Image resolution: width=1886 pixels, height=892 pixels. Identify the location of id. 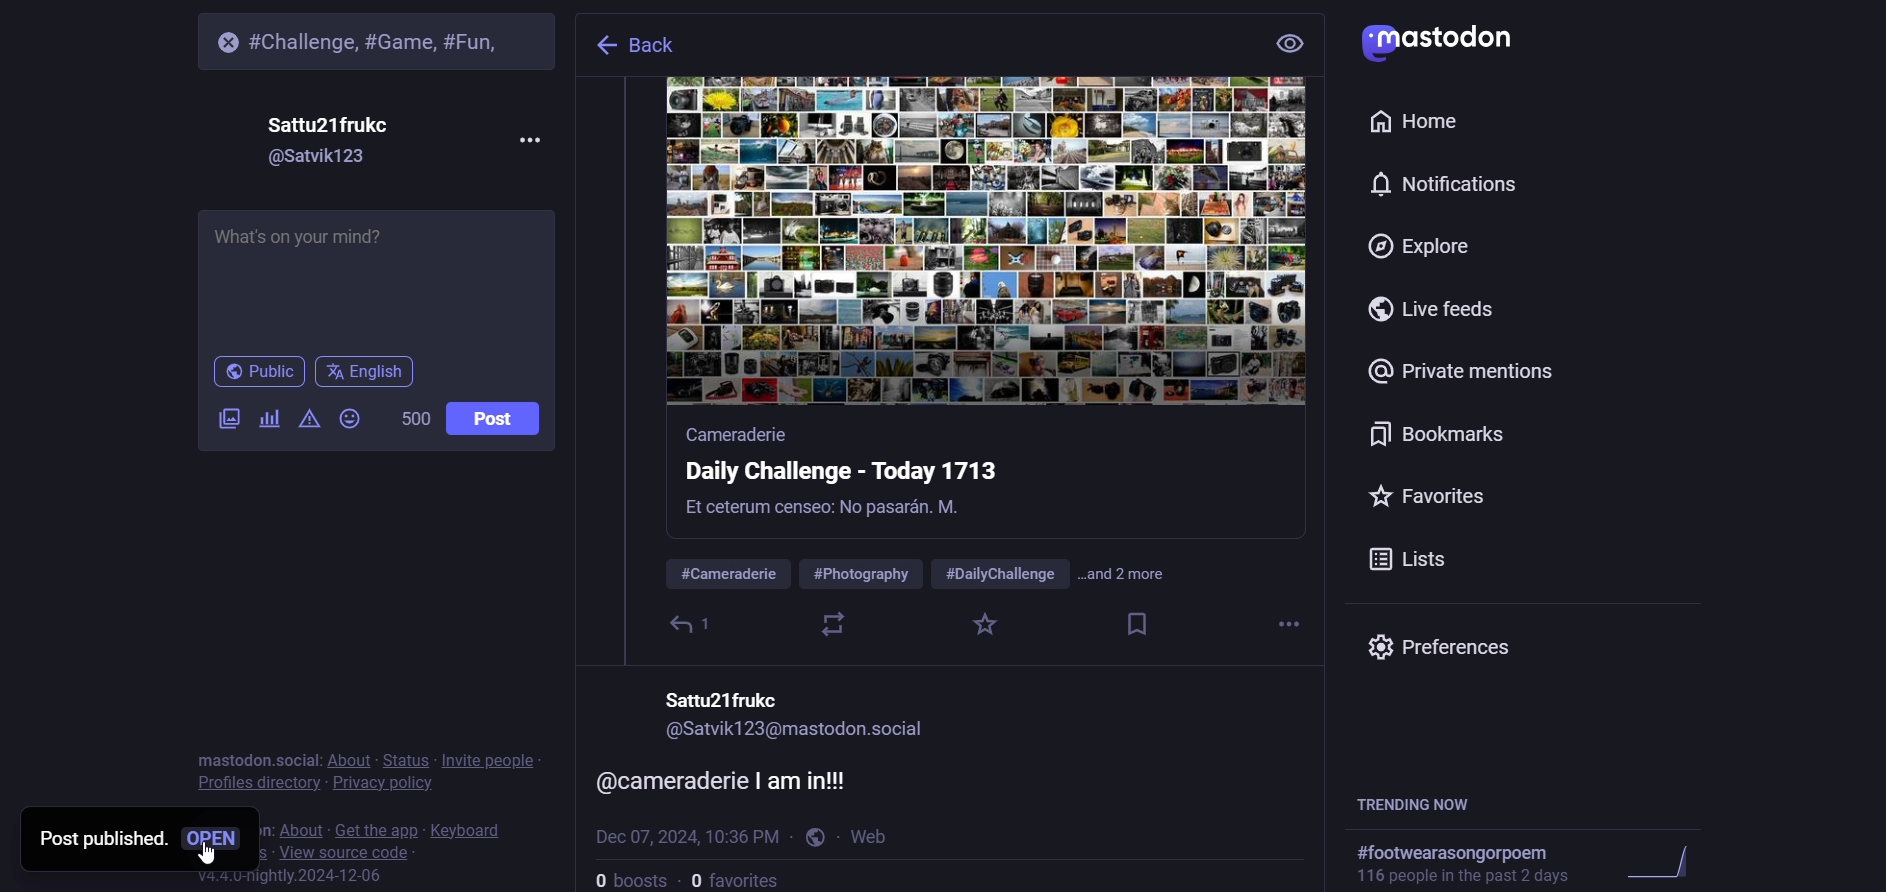
(333, 159).